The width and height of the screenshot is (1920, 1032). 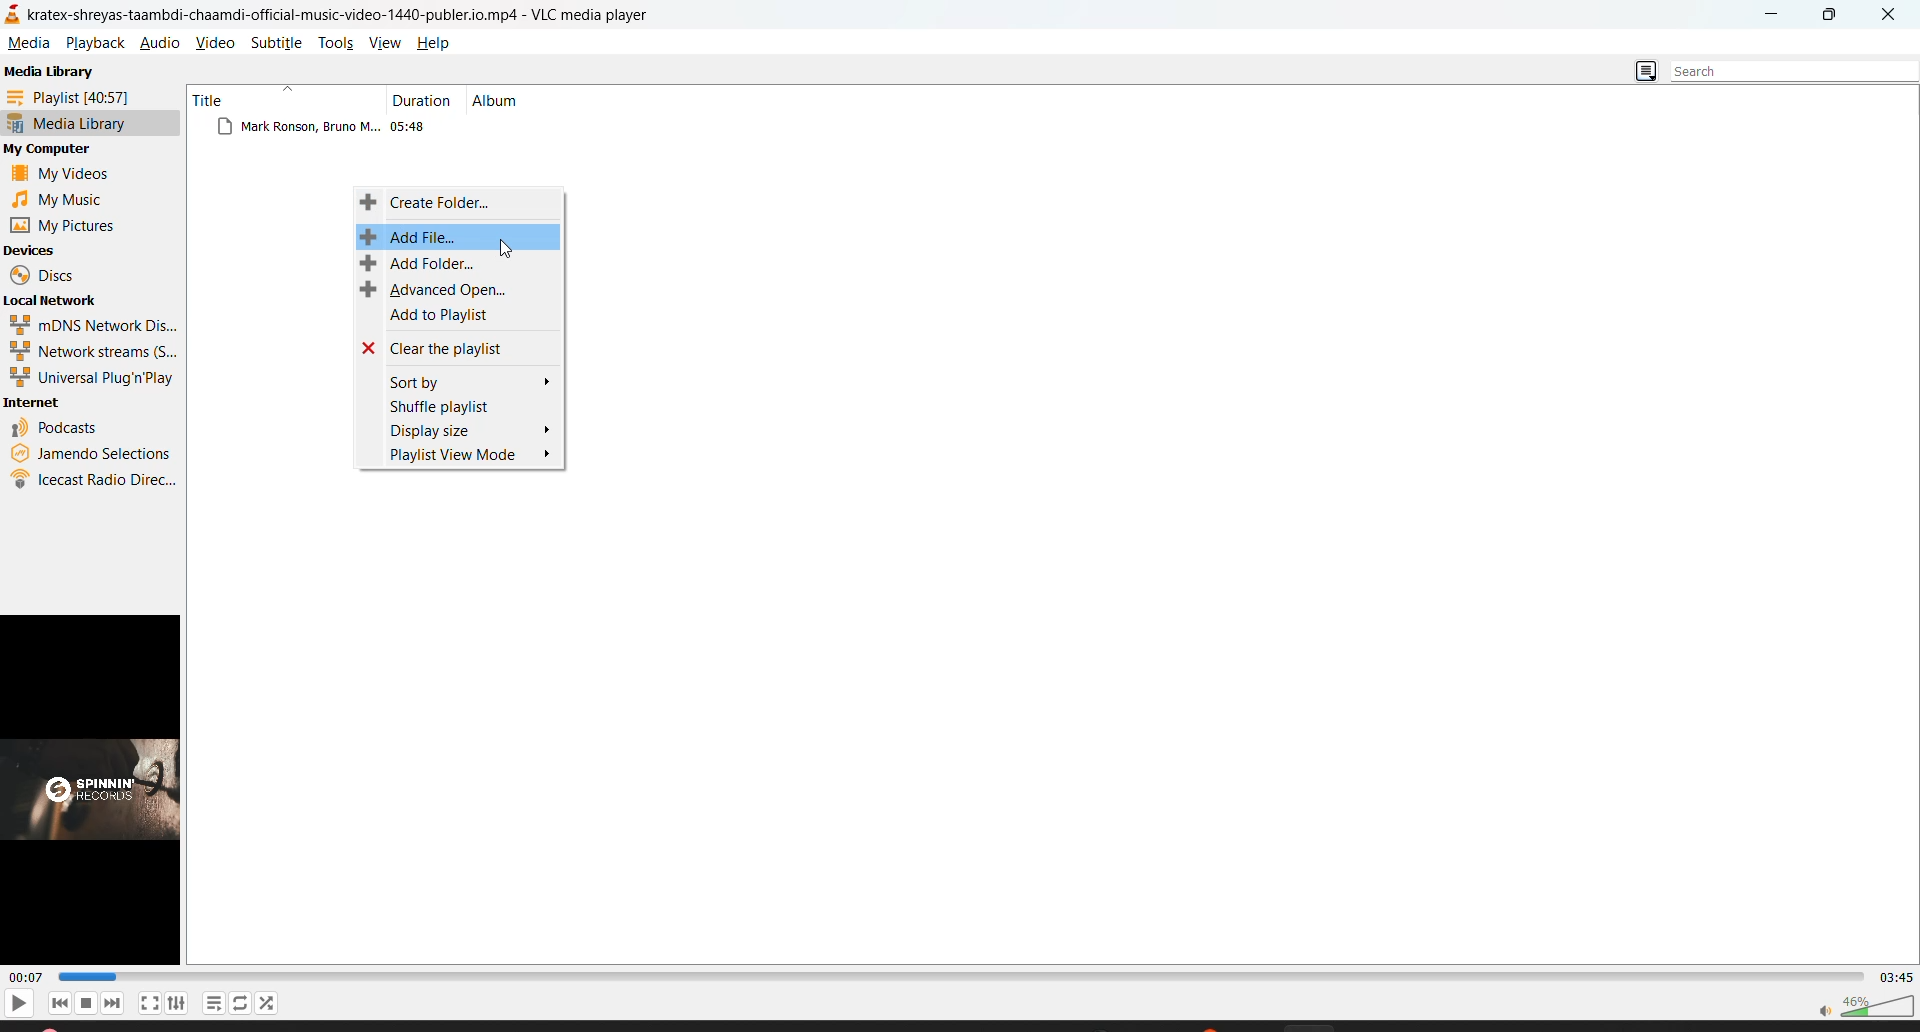 What do you see at coordinates (510, 249) in the screenshot?
I see `cursor` at bounding box center [510, 249].